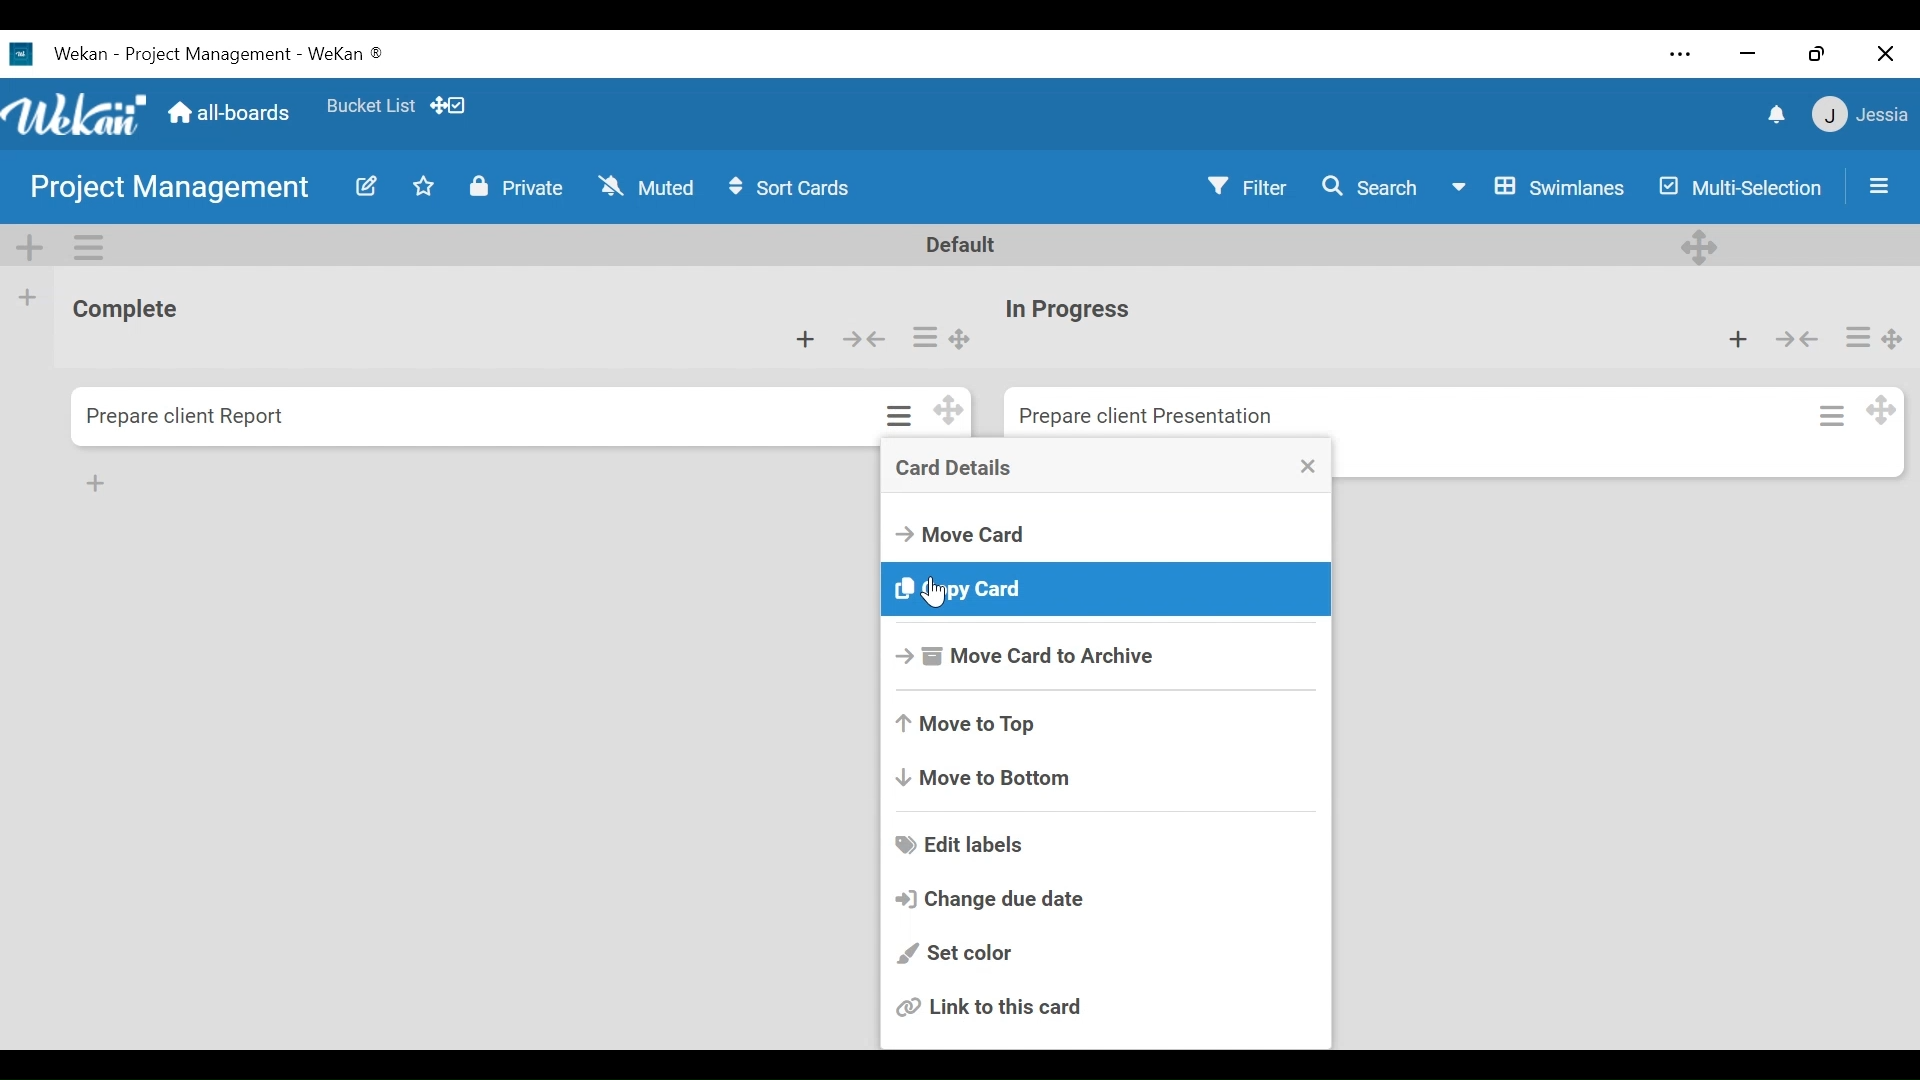  What do you see at coordinates (1880, 410) in the screenshot?
I see `Desktop drag handle` at bounding box center [1880, 410].